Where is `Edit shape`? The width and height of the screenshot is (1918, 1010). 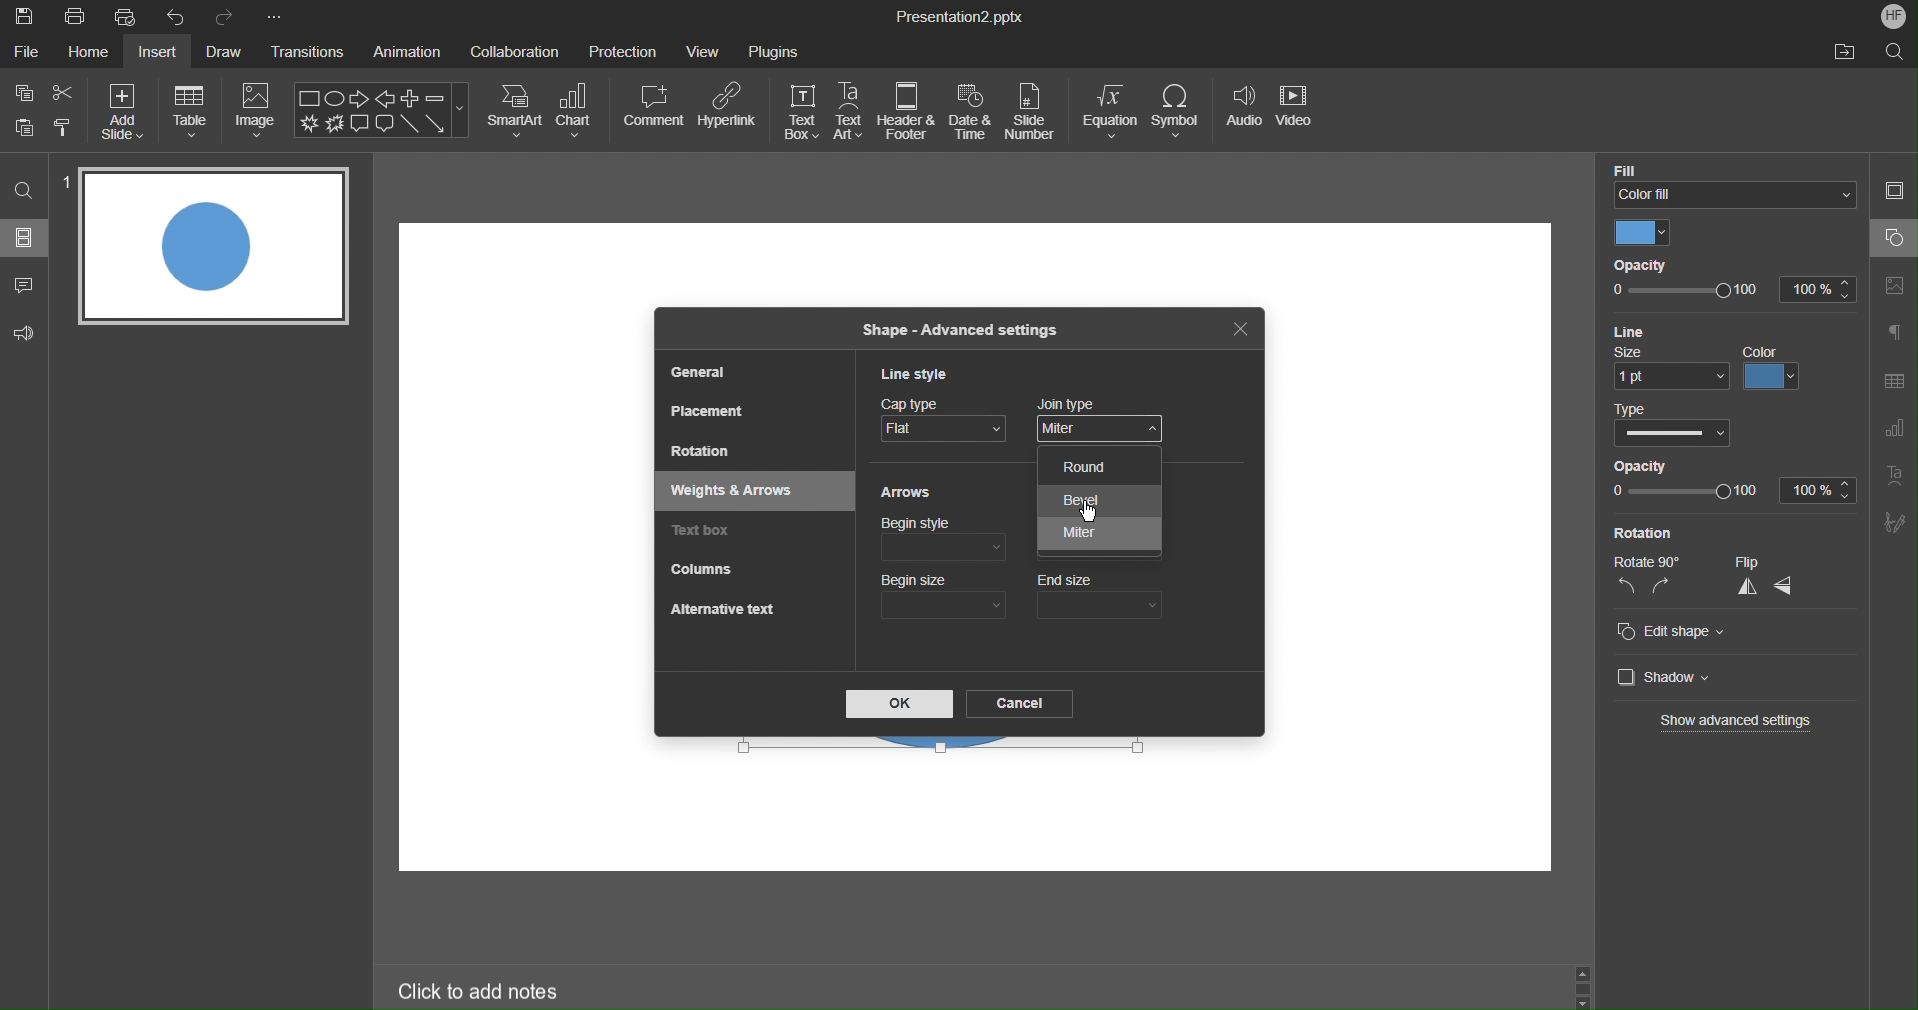
Edit shape is located at coordinates (1672, 633).